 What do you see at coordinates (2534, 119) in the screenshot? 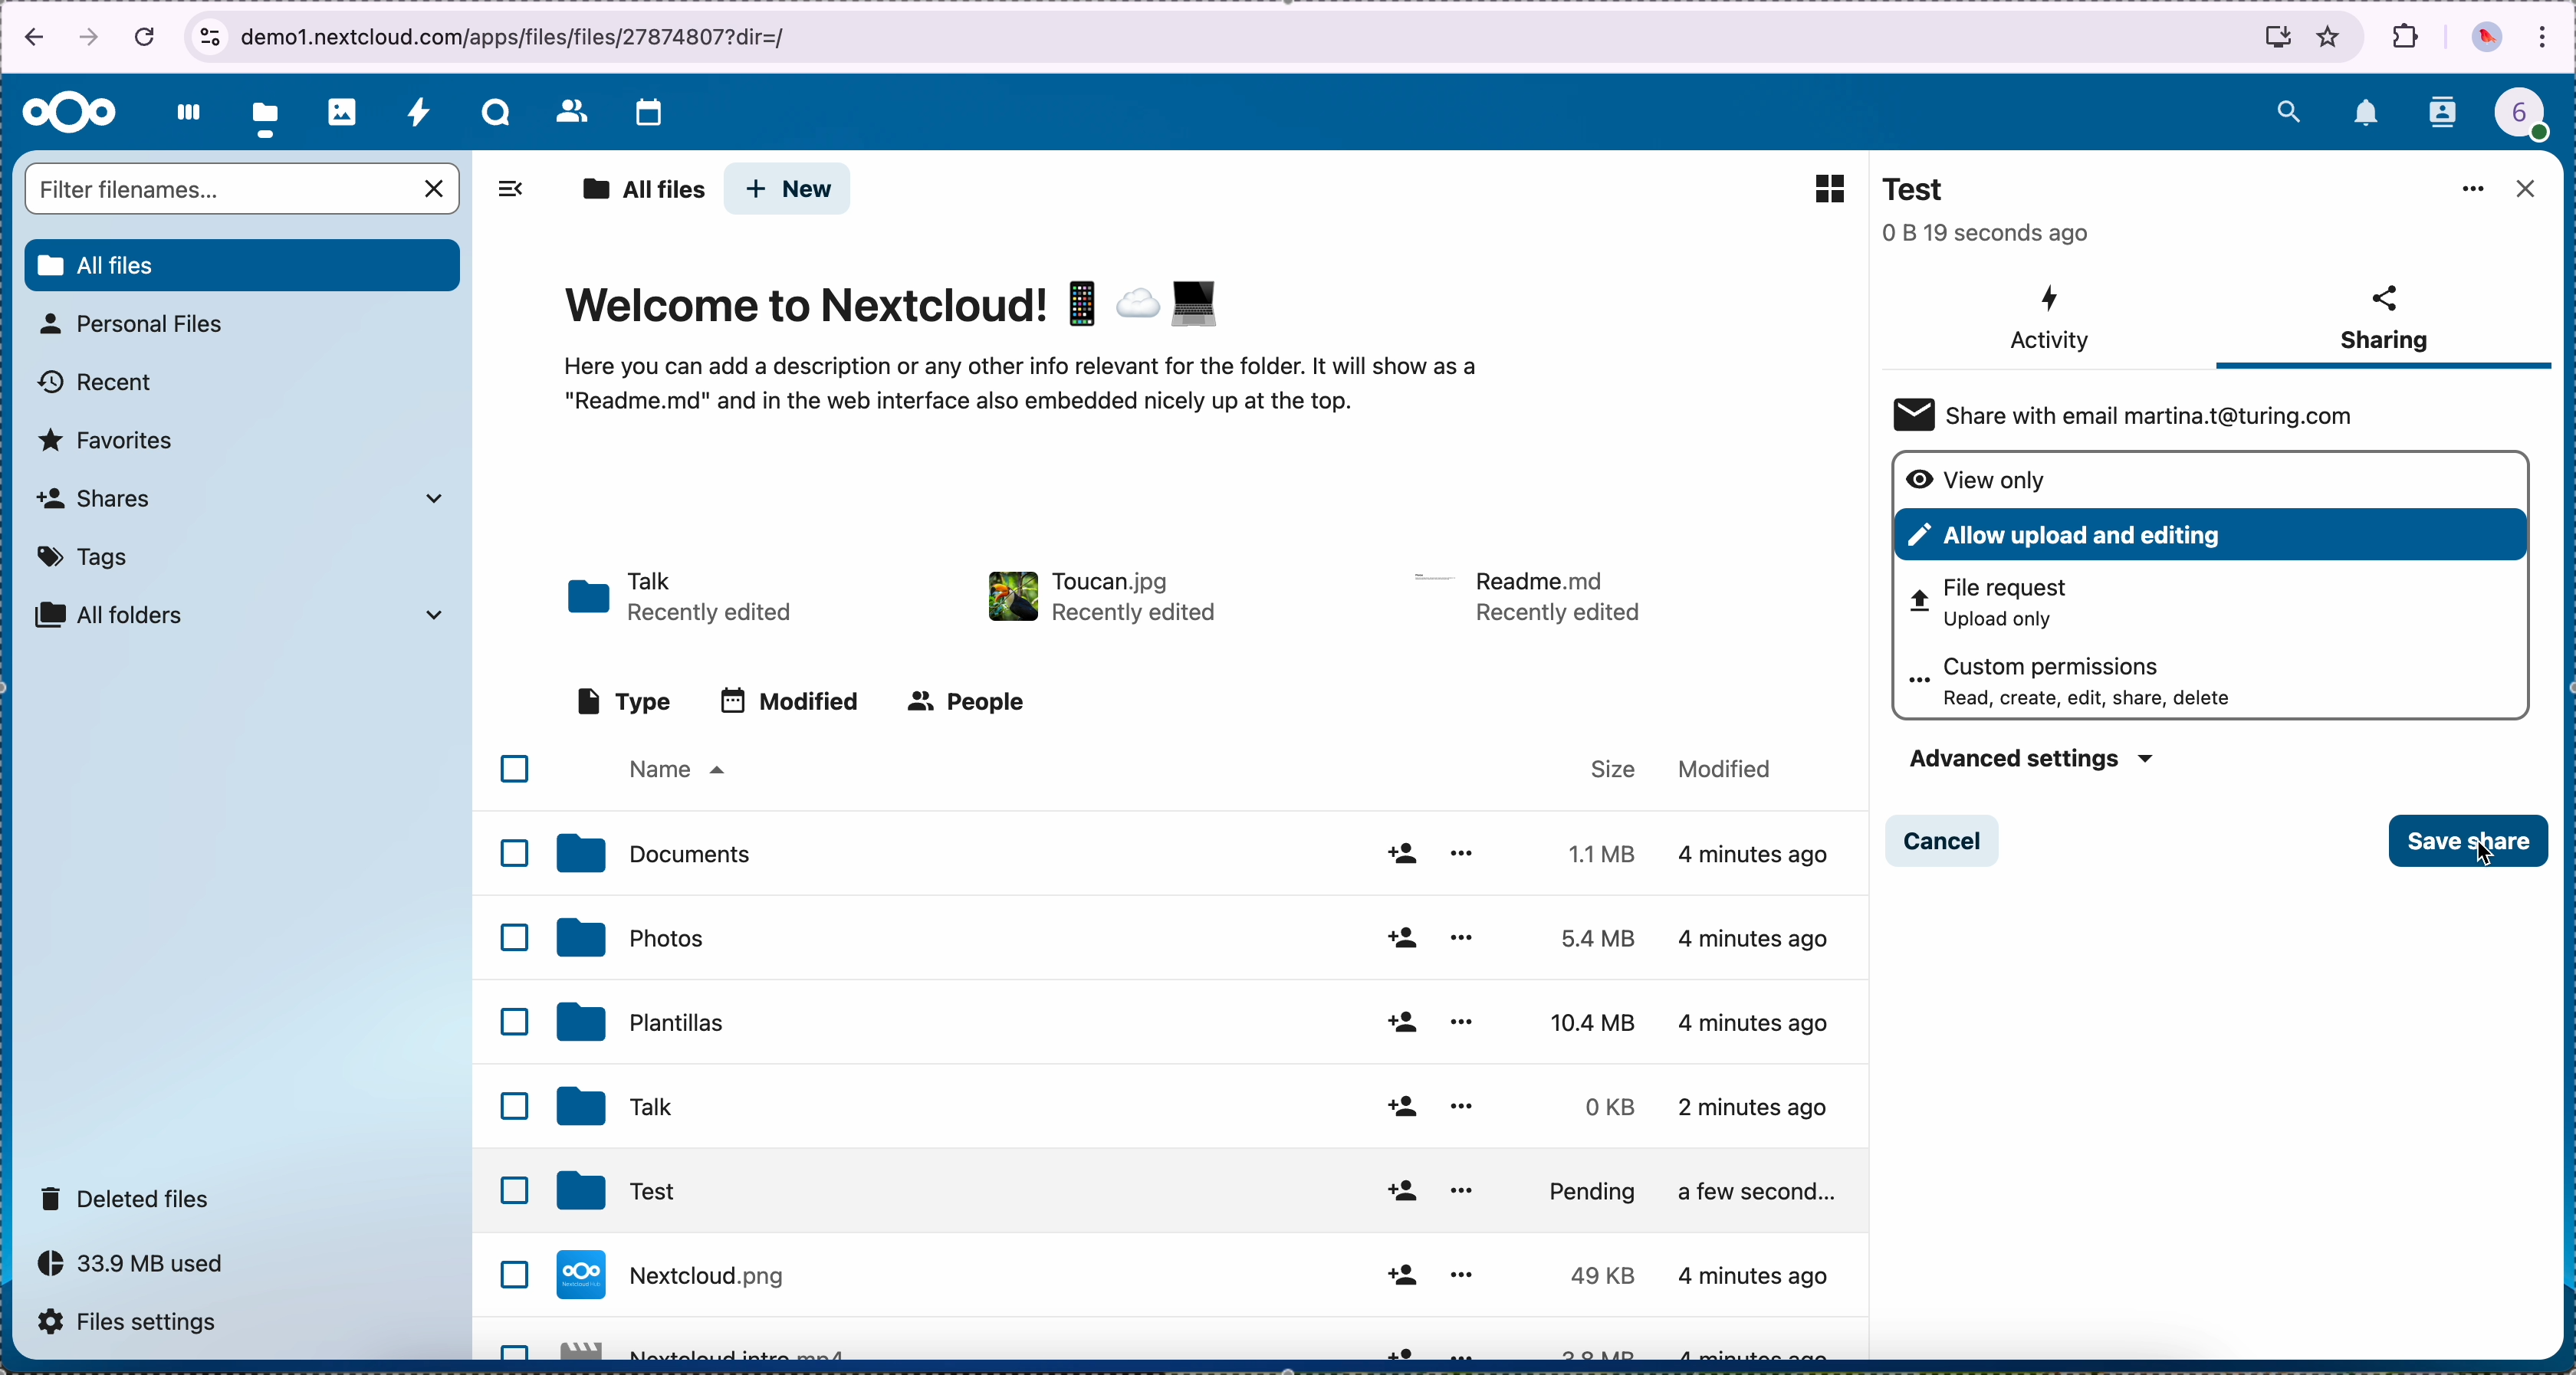
I see `profile` at bounding box center [2534, 119].